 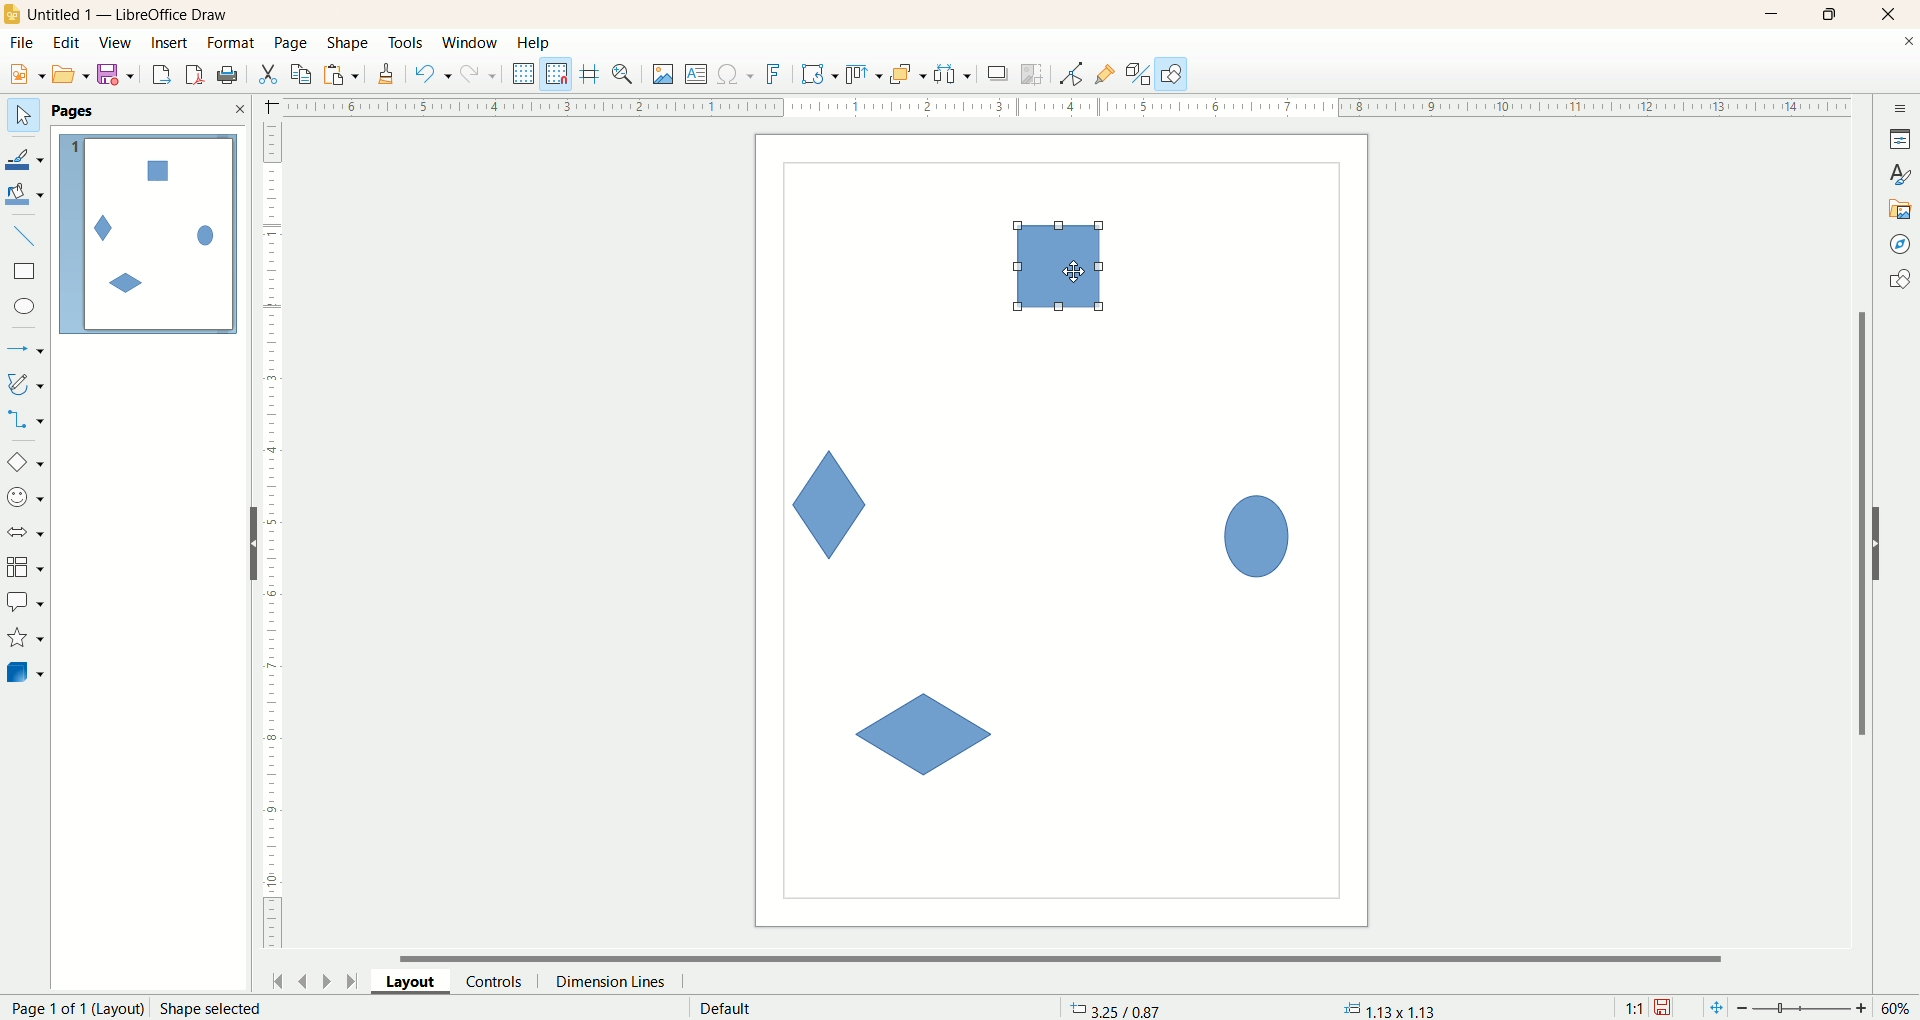 What do you see at coordinates (1073, 956) in the screenshot?
I see `horizontal scroll bar` at bounding box center [1073, 956].